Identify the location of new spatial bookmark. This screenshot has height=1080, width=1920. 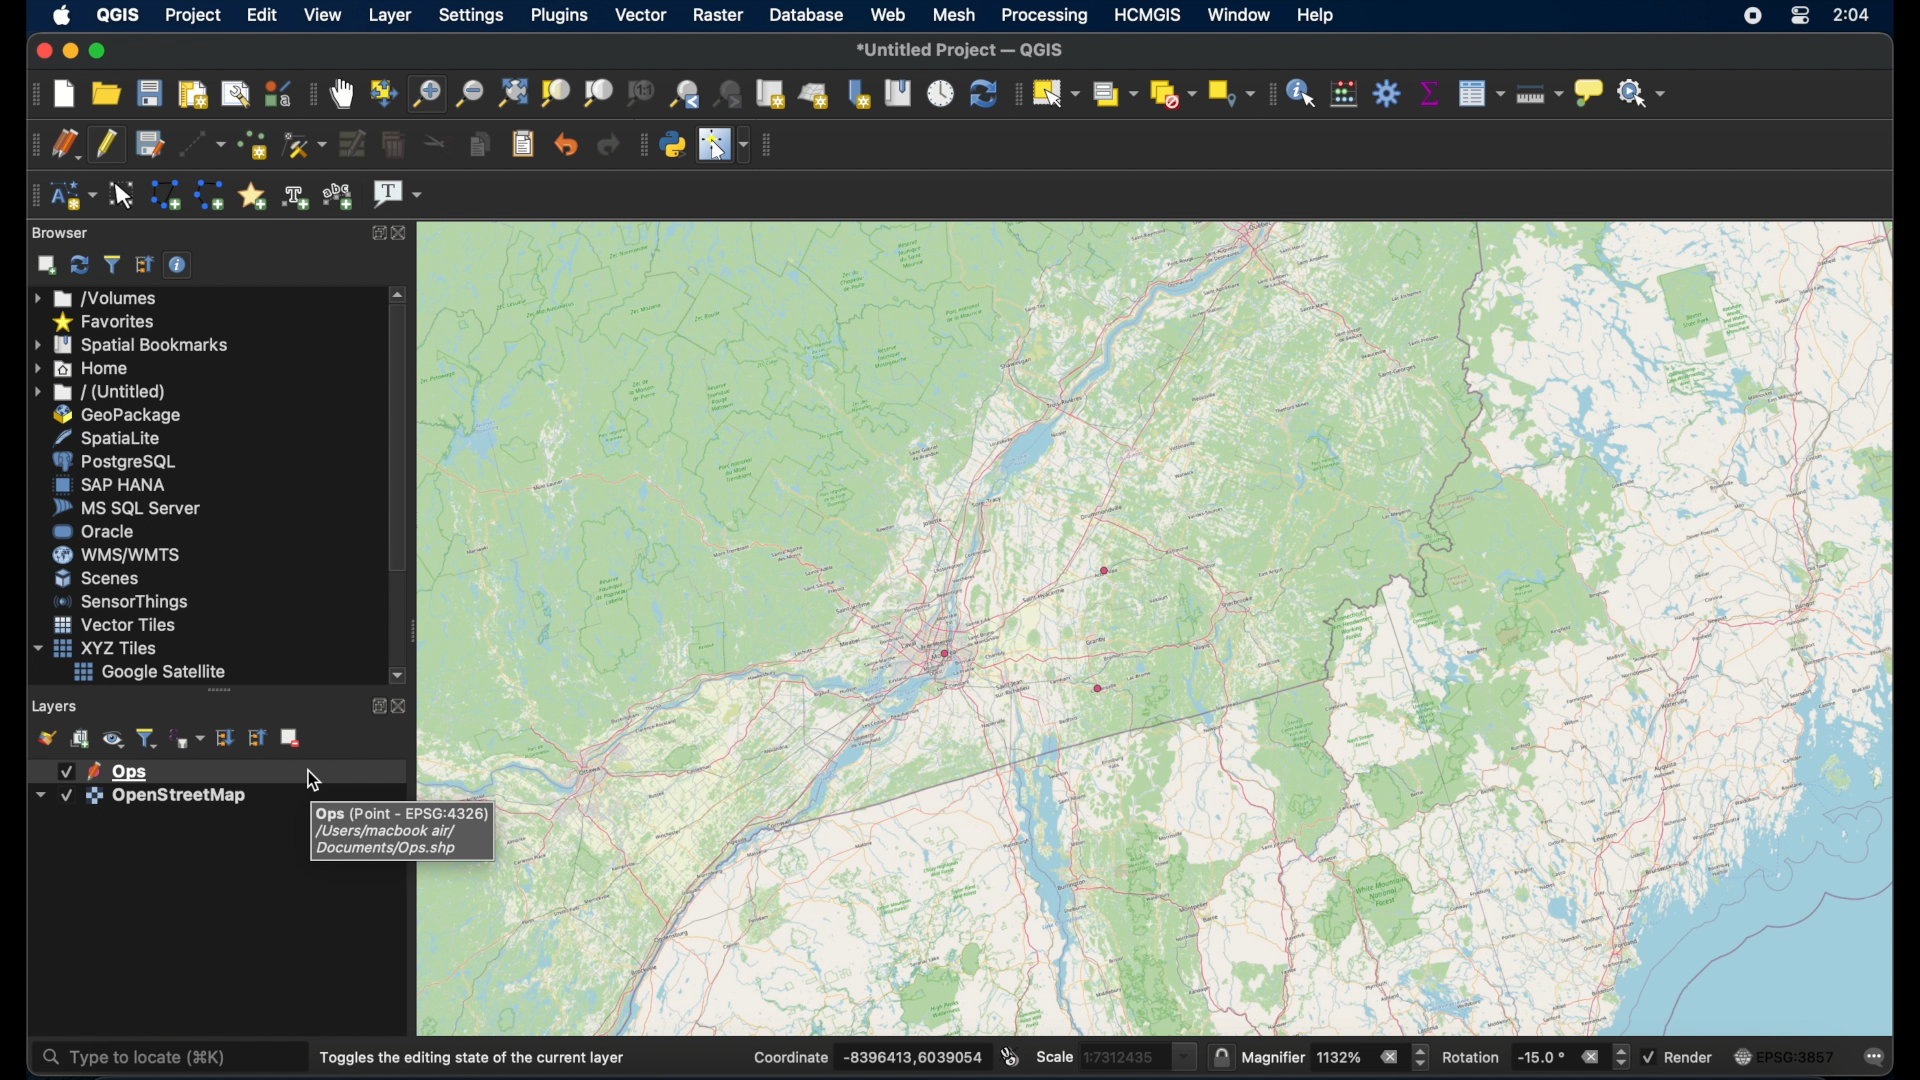
(859, 92).